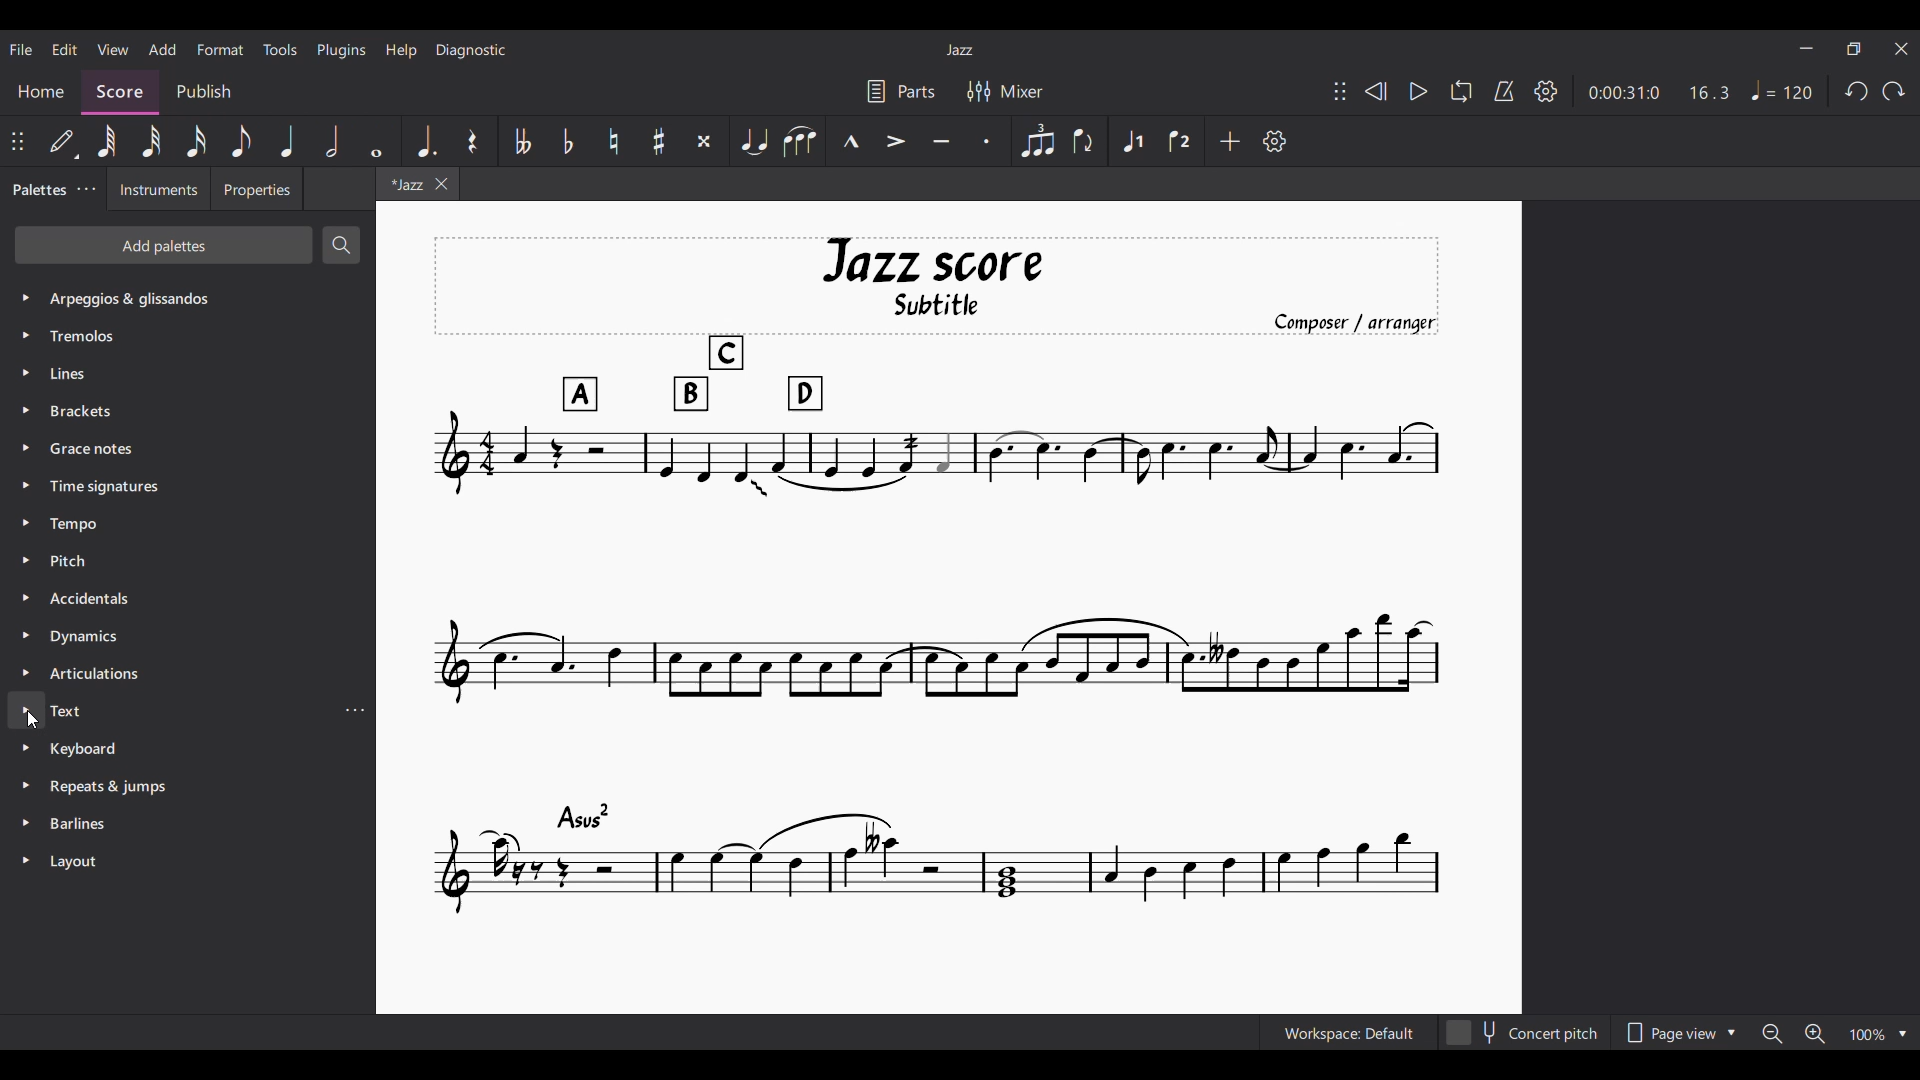 This screenshot has height=1080, width=1920. Describe the element at coordinates (1004, 90) in the screenshot. I see `Mixer settings` at that location.